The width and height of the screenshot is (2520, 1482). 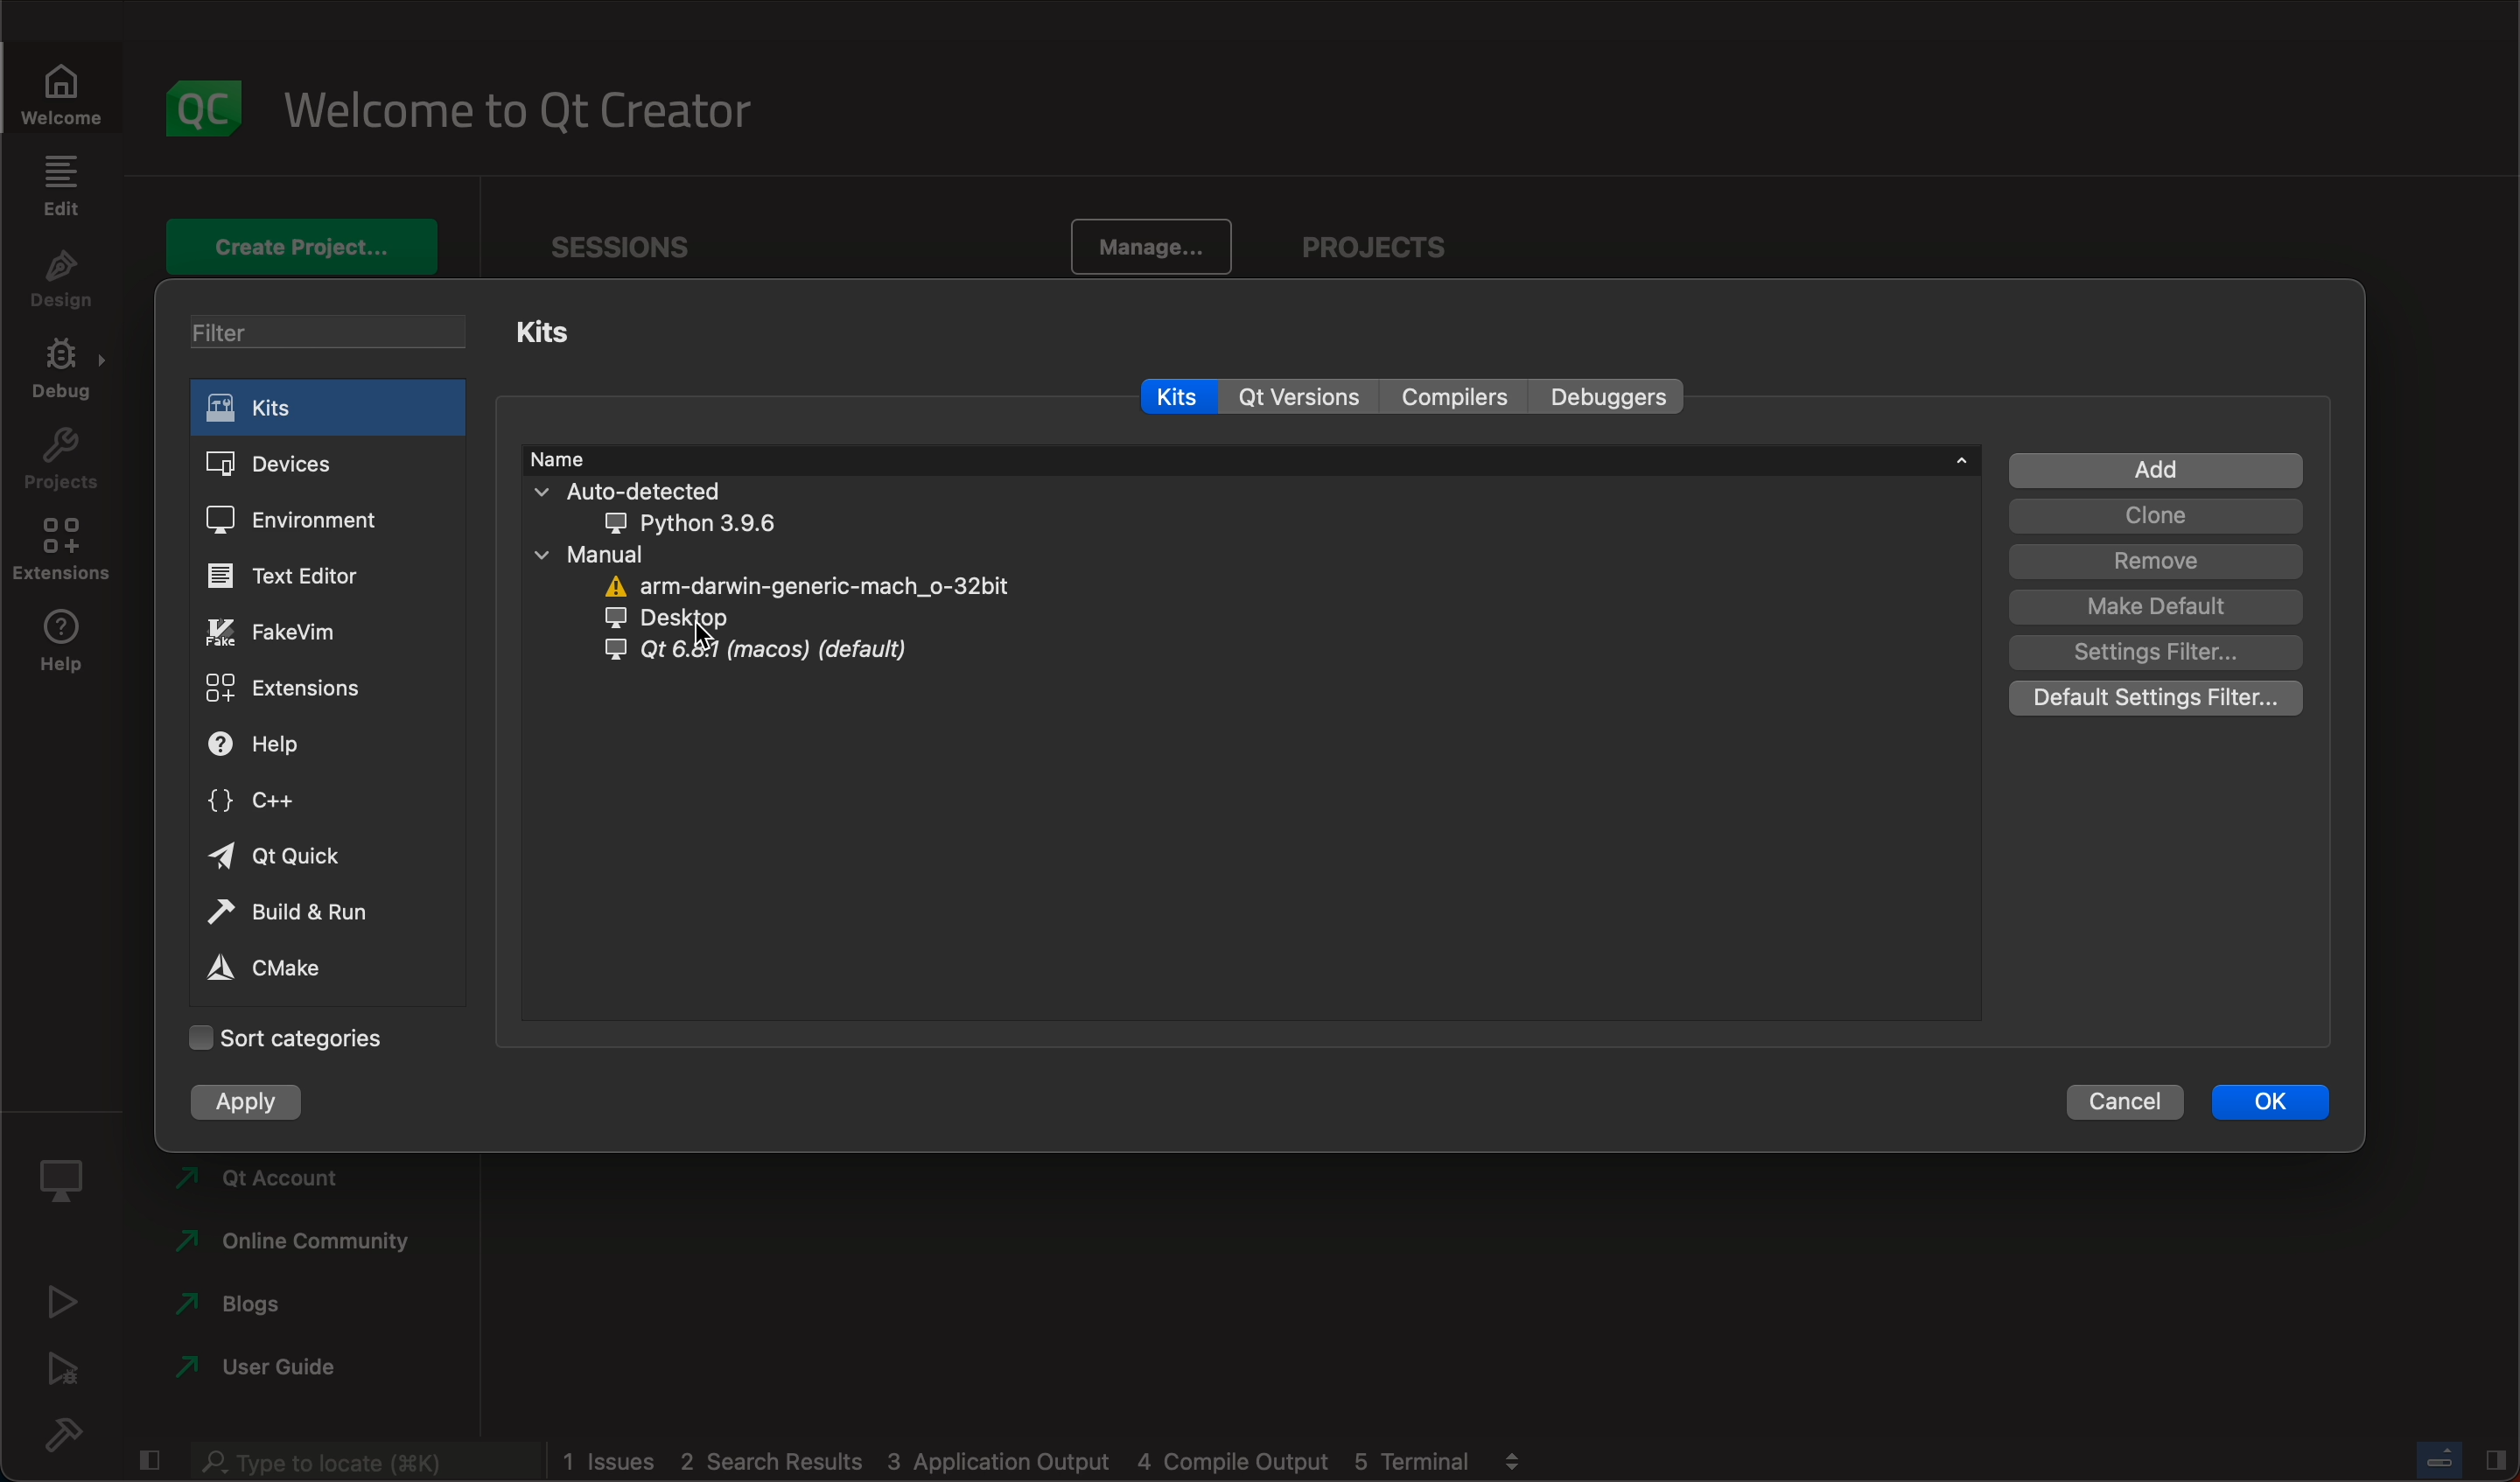 What do you see at coordinates (333, 409) in the screenshot?
I see `kits` at bounding box center [333, 409].